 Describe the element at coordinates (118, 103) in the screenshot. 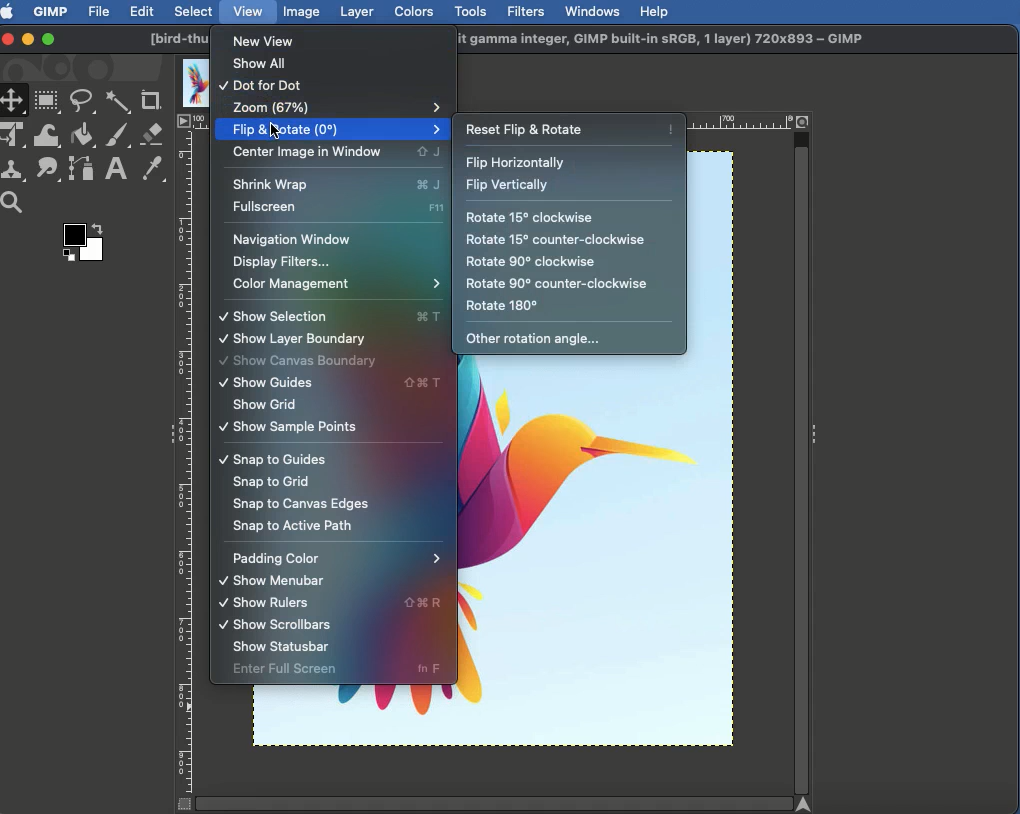

I see `Fuzzy selector` at that location.